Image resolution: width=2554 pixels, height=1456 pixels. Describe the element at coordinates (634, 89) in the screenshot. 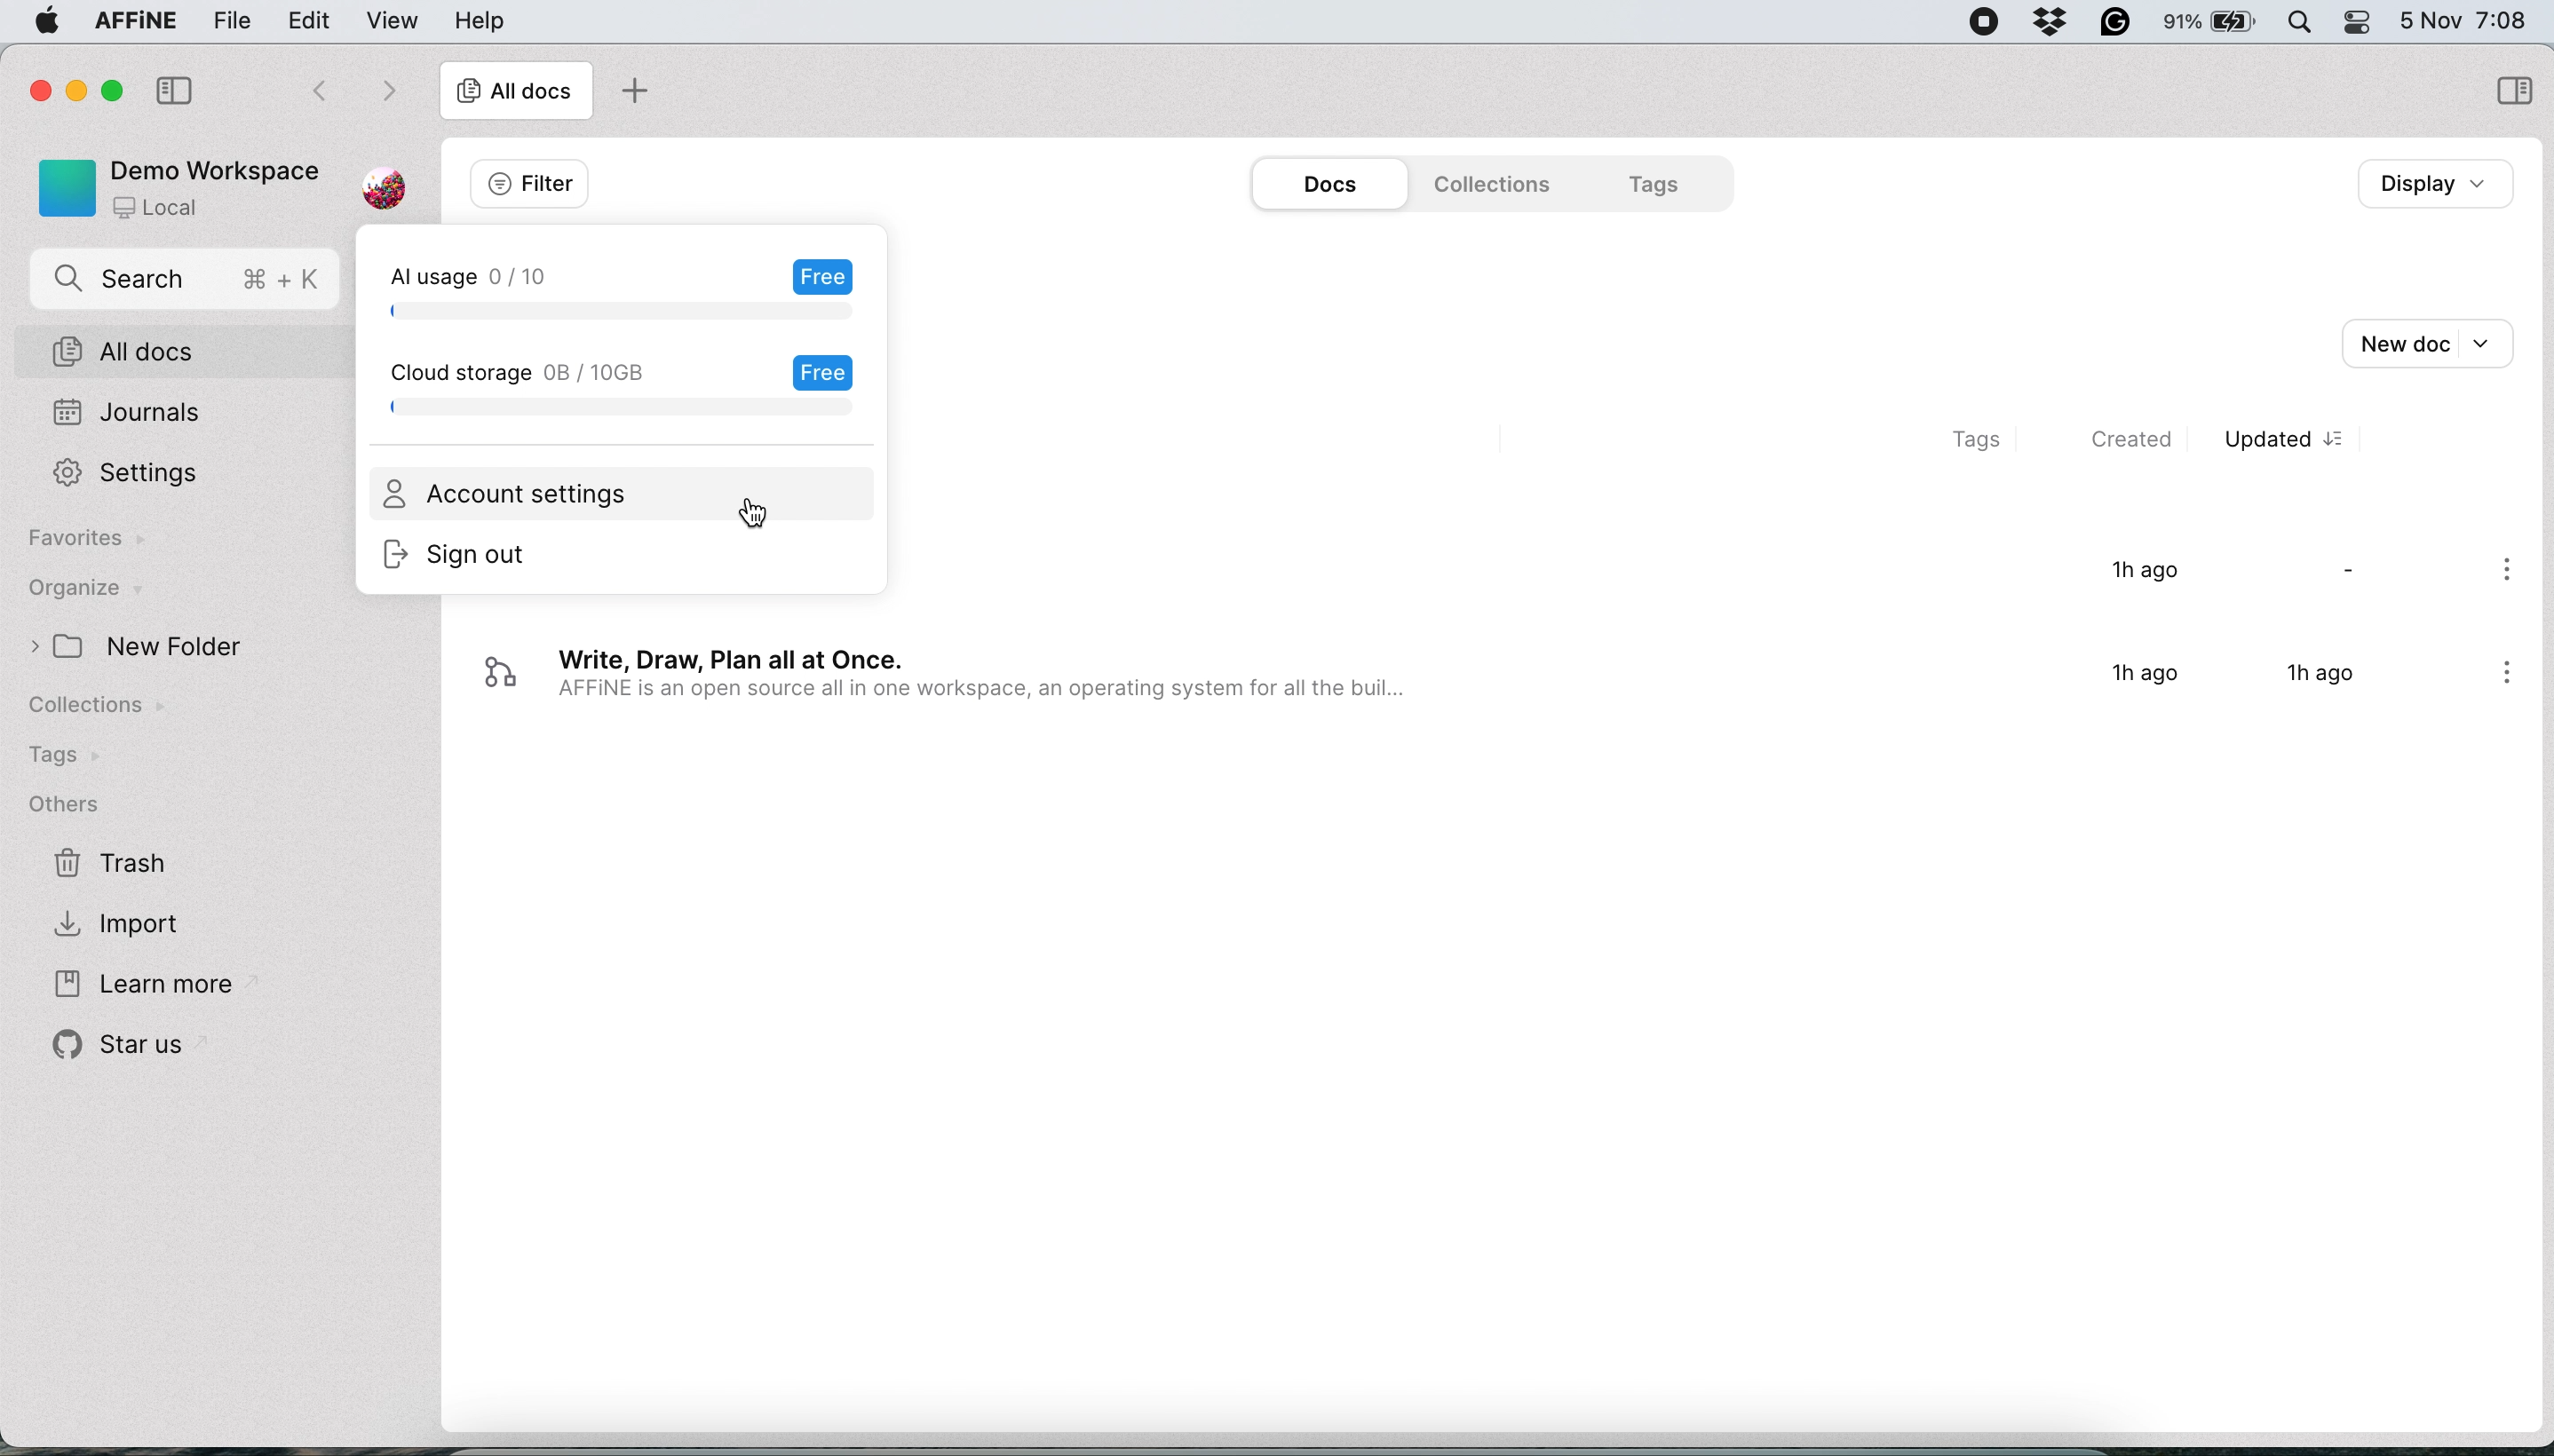

I see `new tab` at that location.